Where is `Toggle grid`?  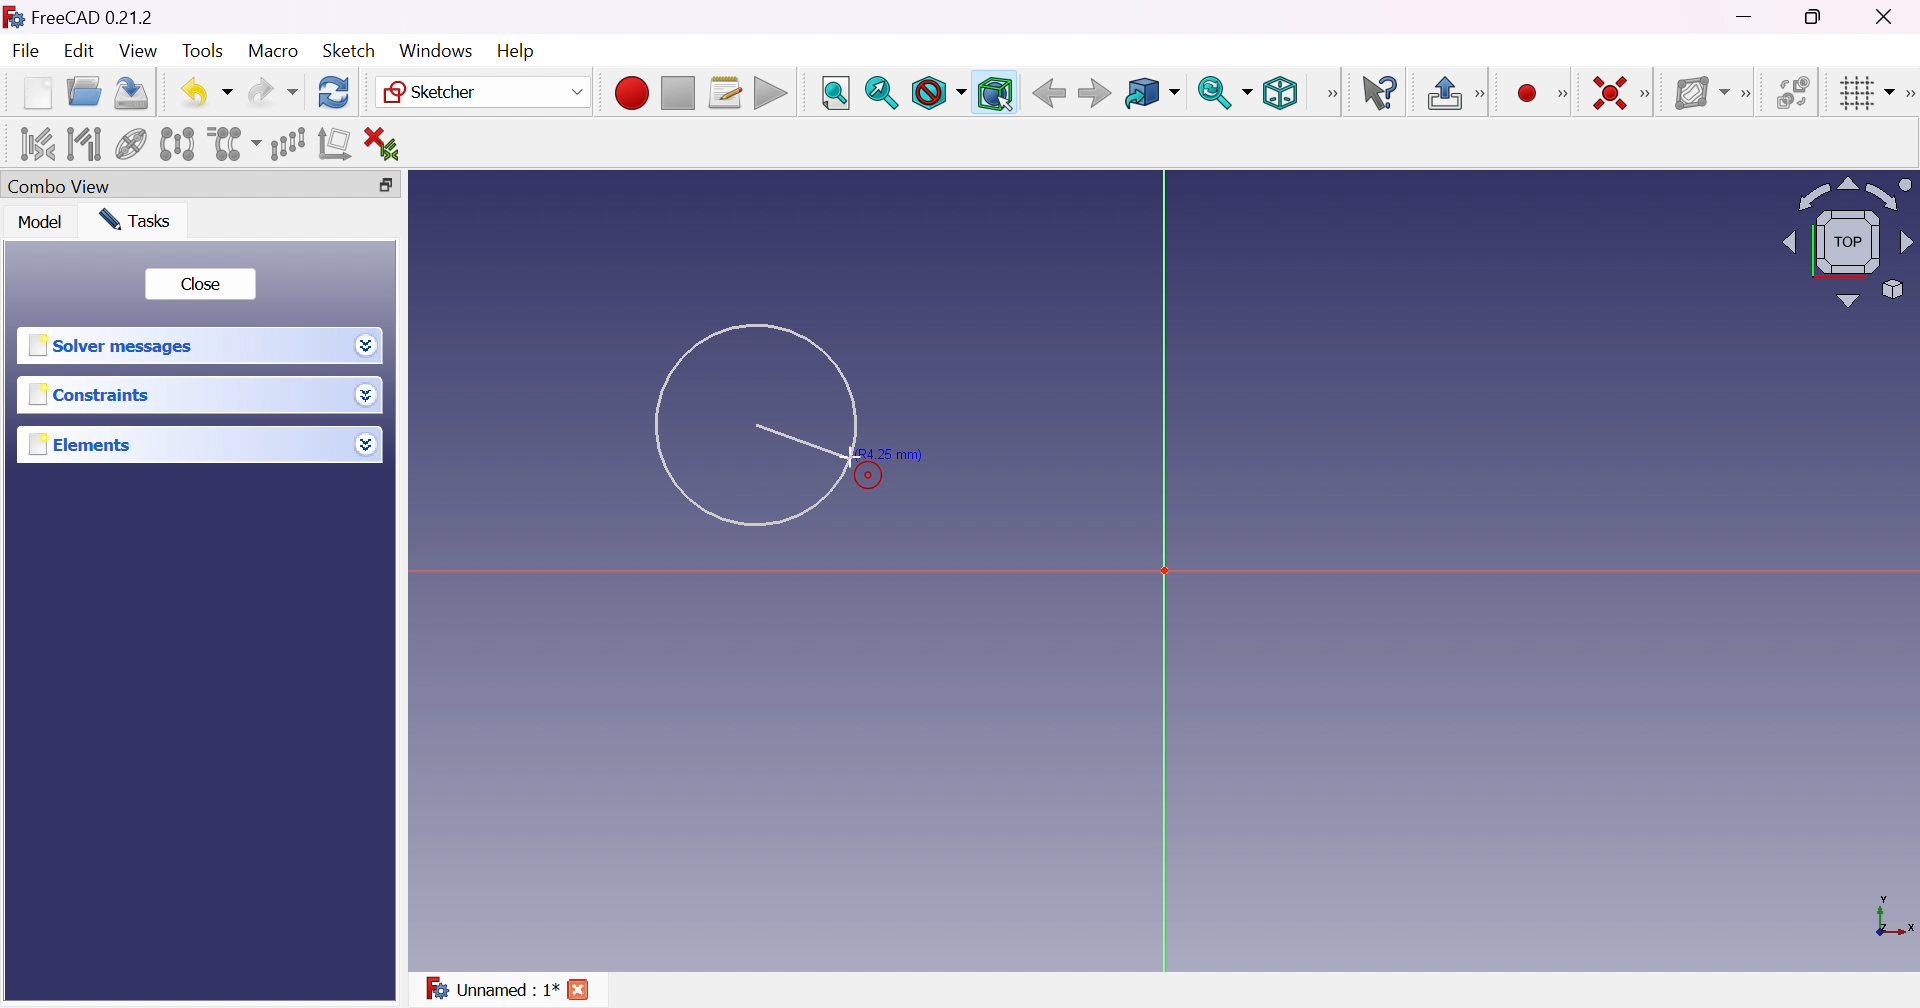
Toggle grid is located at coordinates (1865, 94).